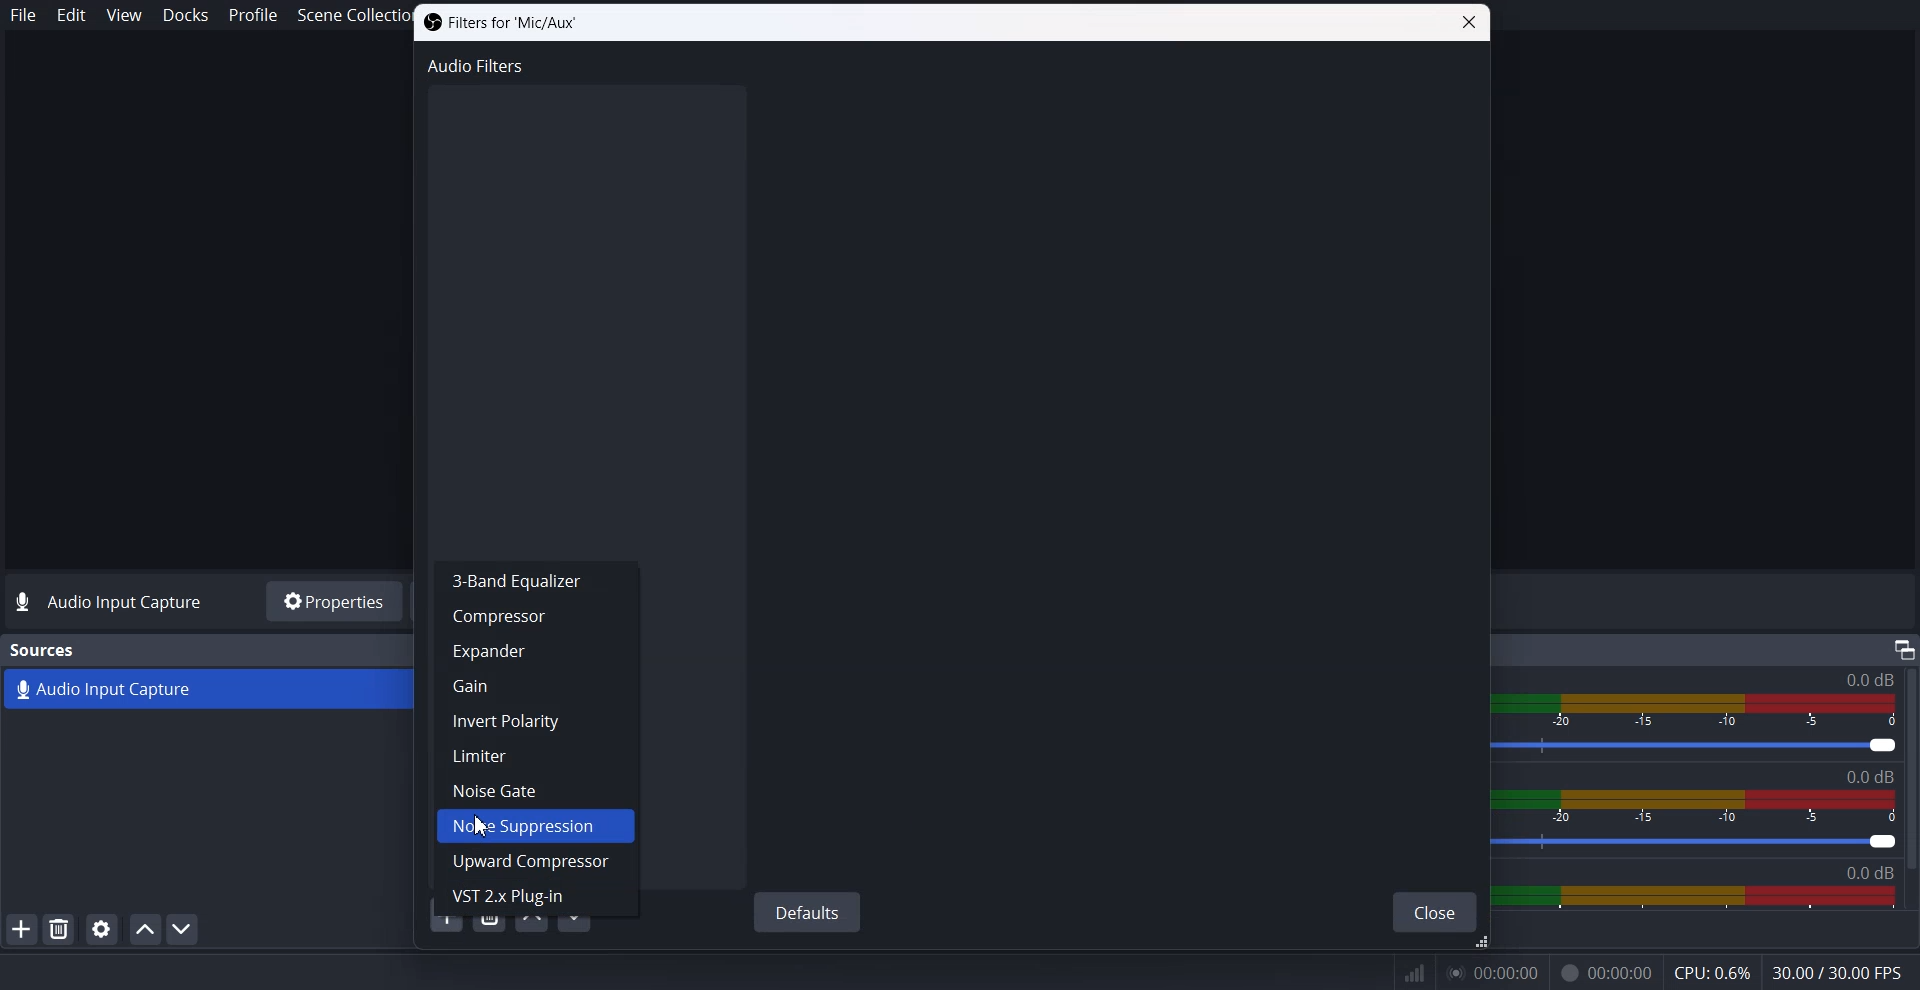 The width and height of the screenshot is (1920, 990). I want to click on Properties, so click(332, 601).